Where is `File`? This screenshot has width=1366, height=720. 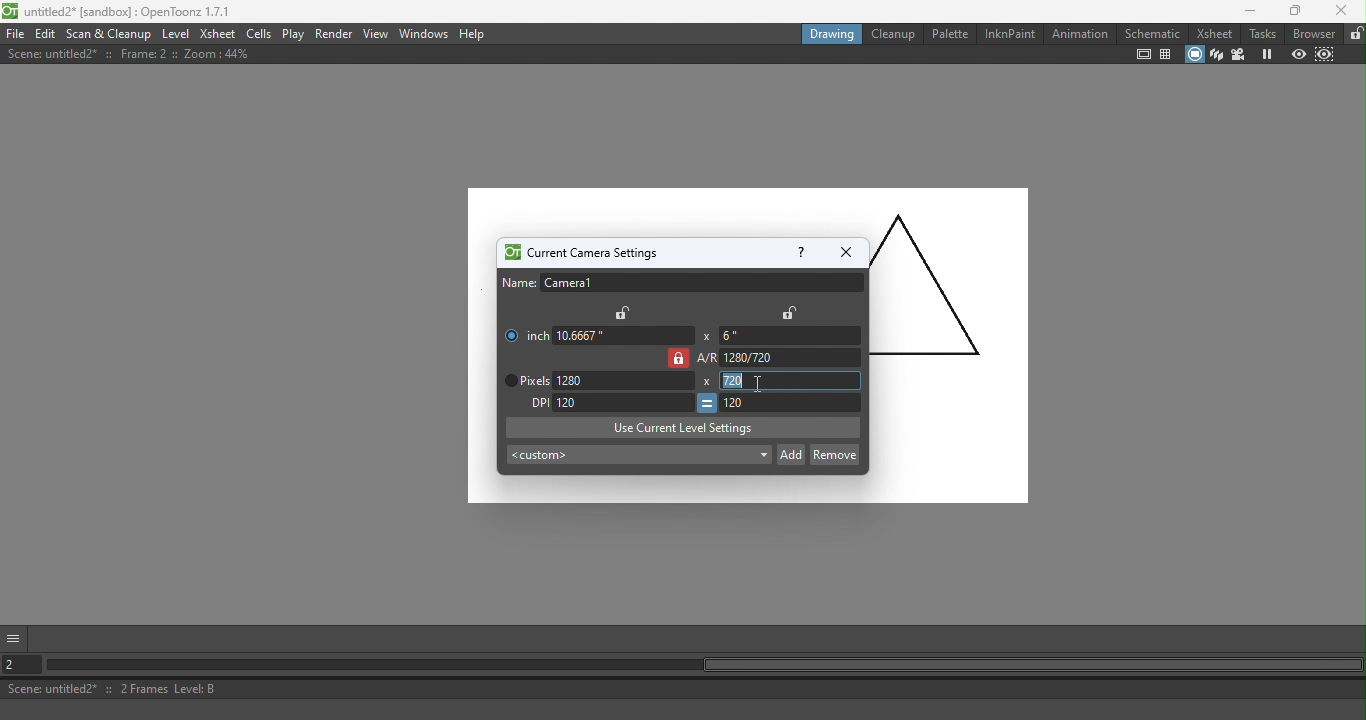 File is located at coordinates (15, 33).